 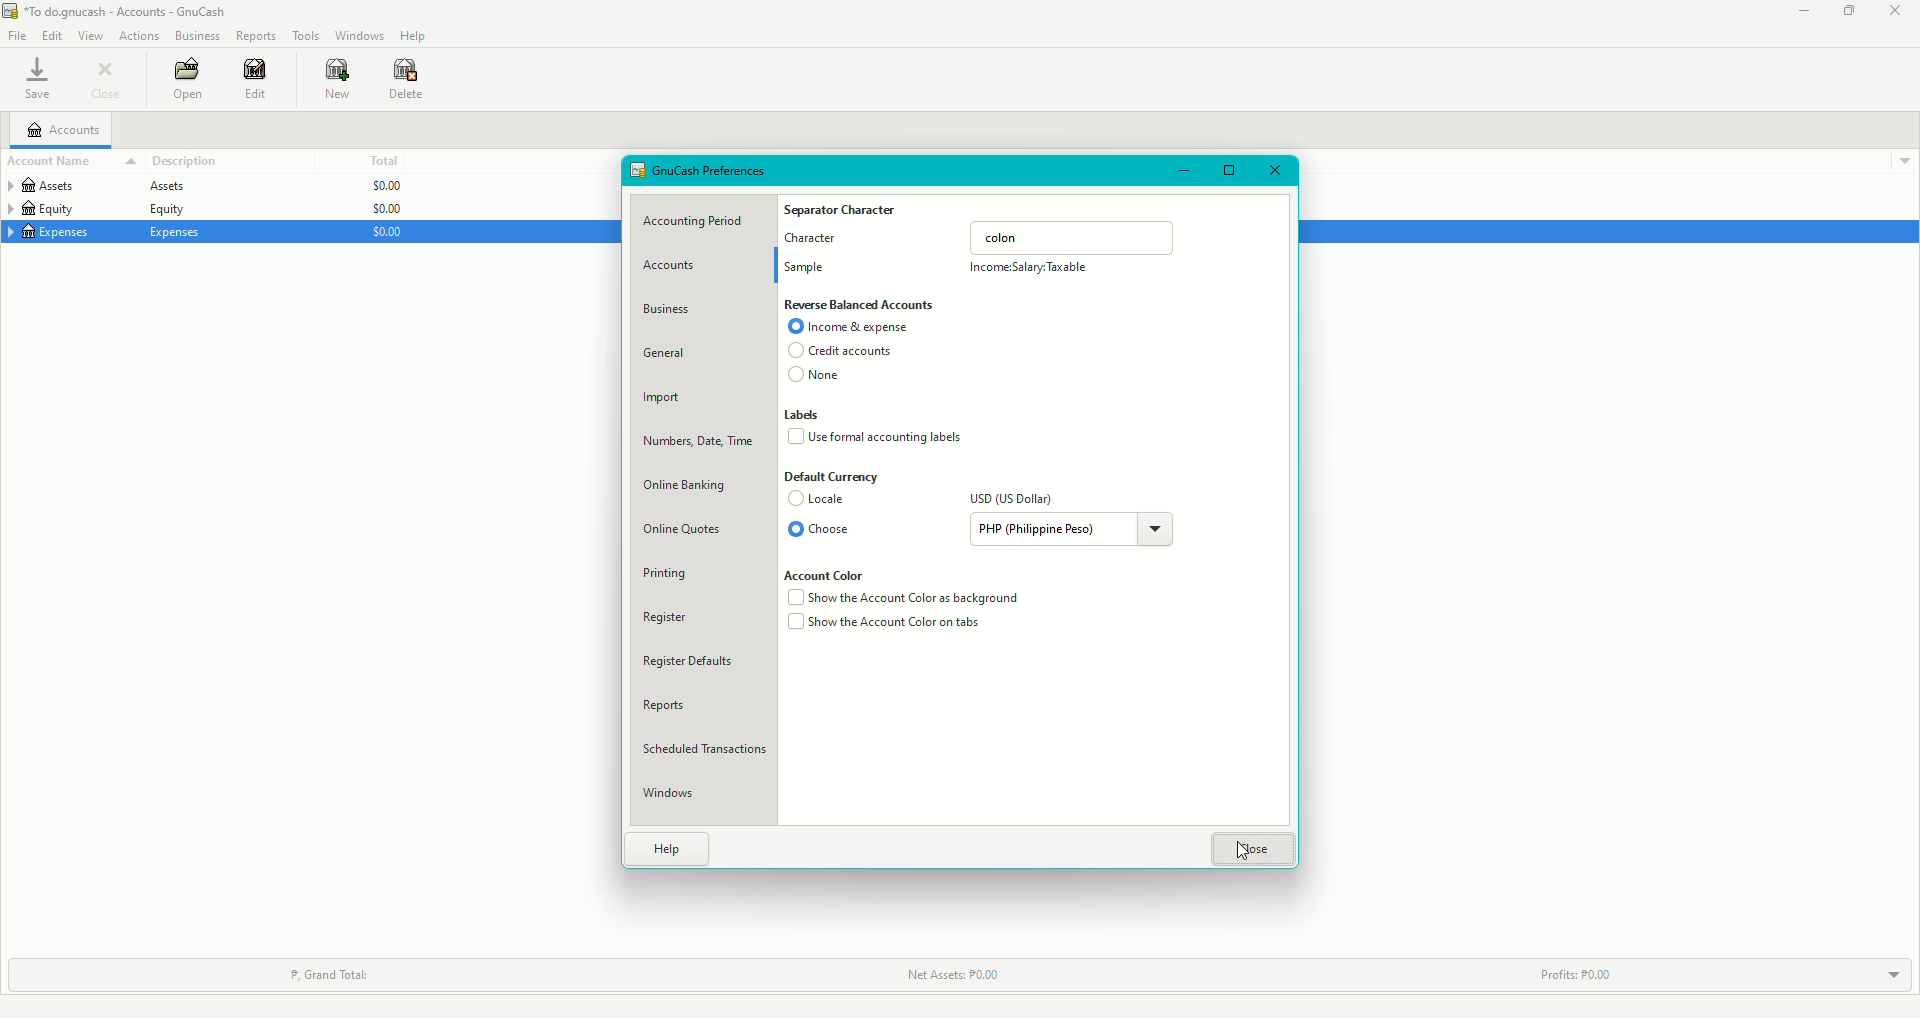 I want to click on Online Quotes, so click(x=683, y=532).